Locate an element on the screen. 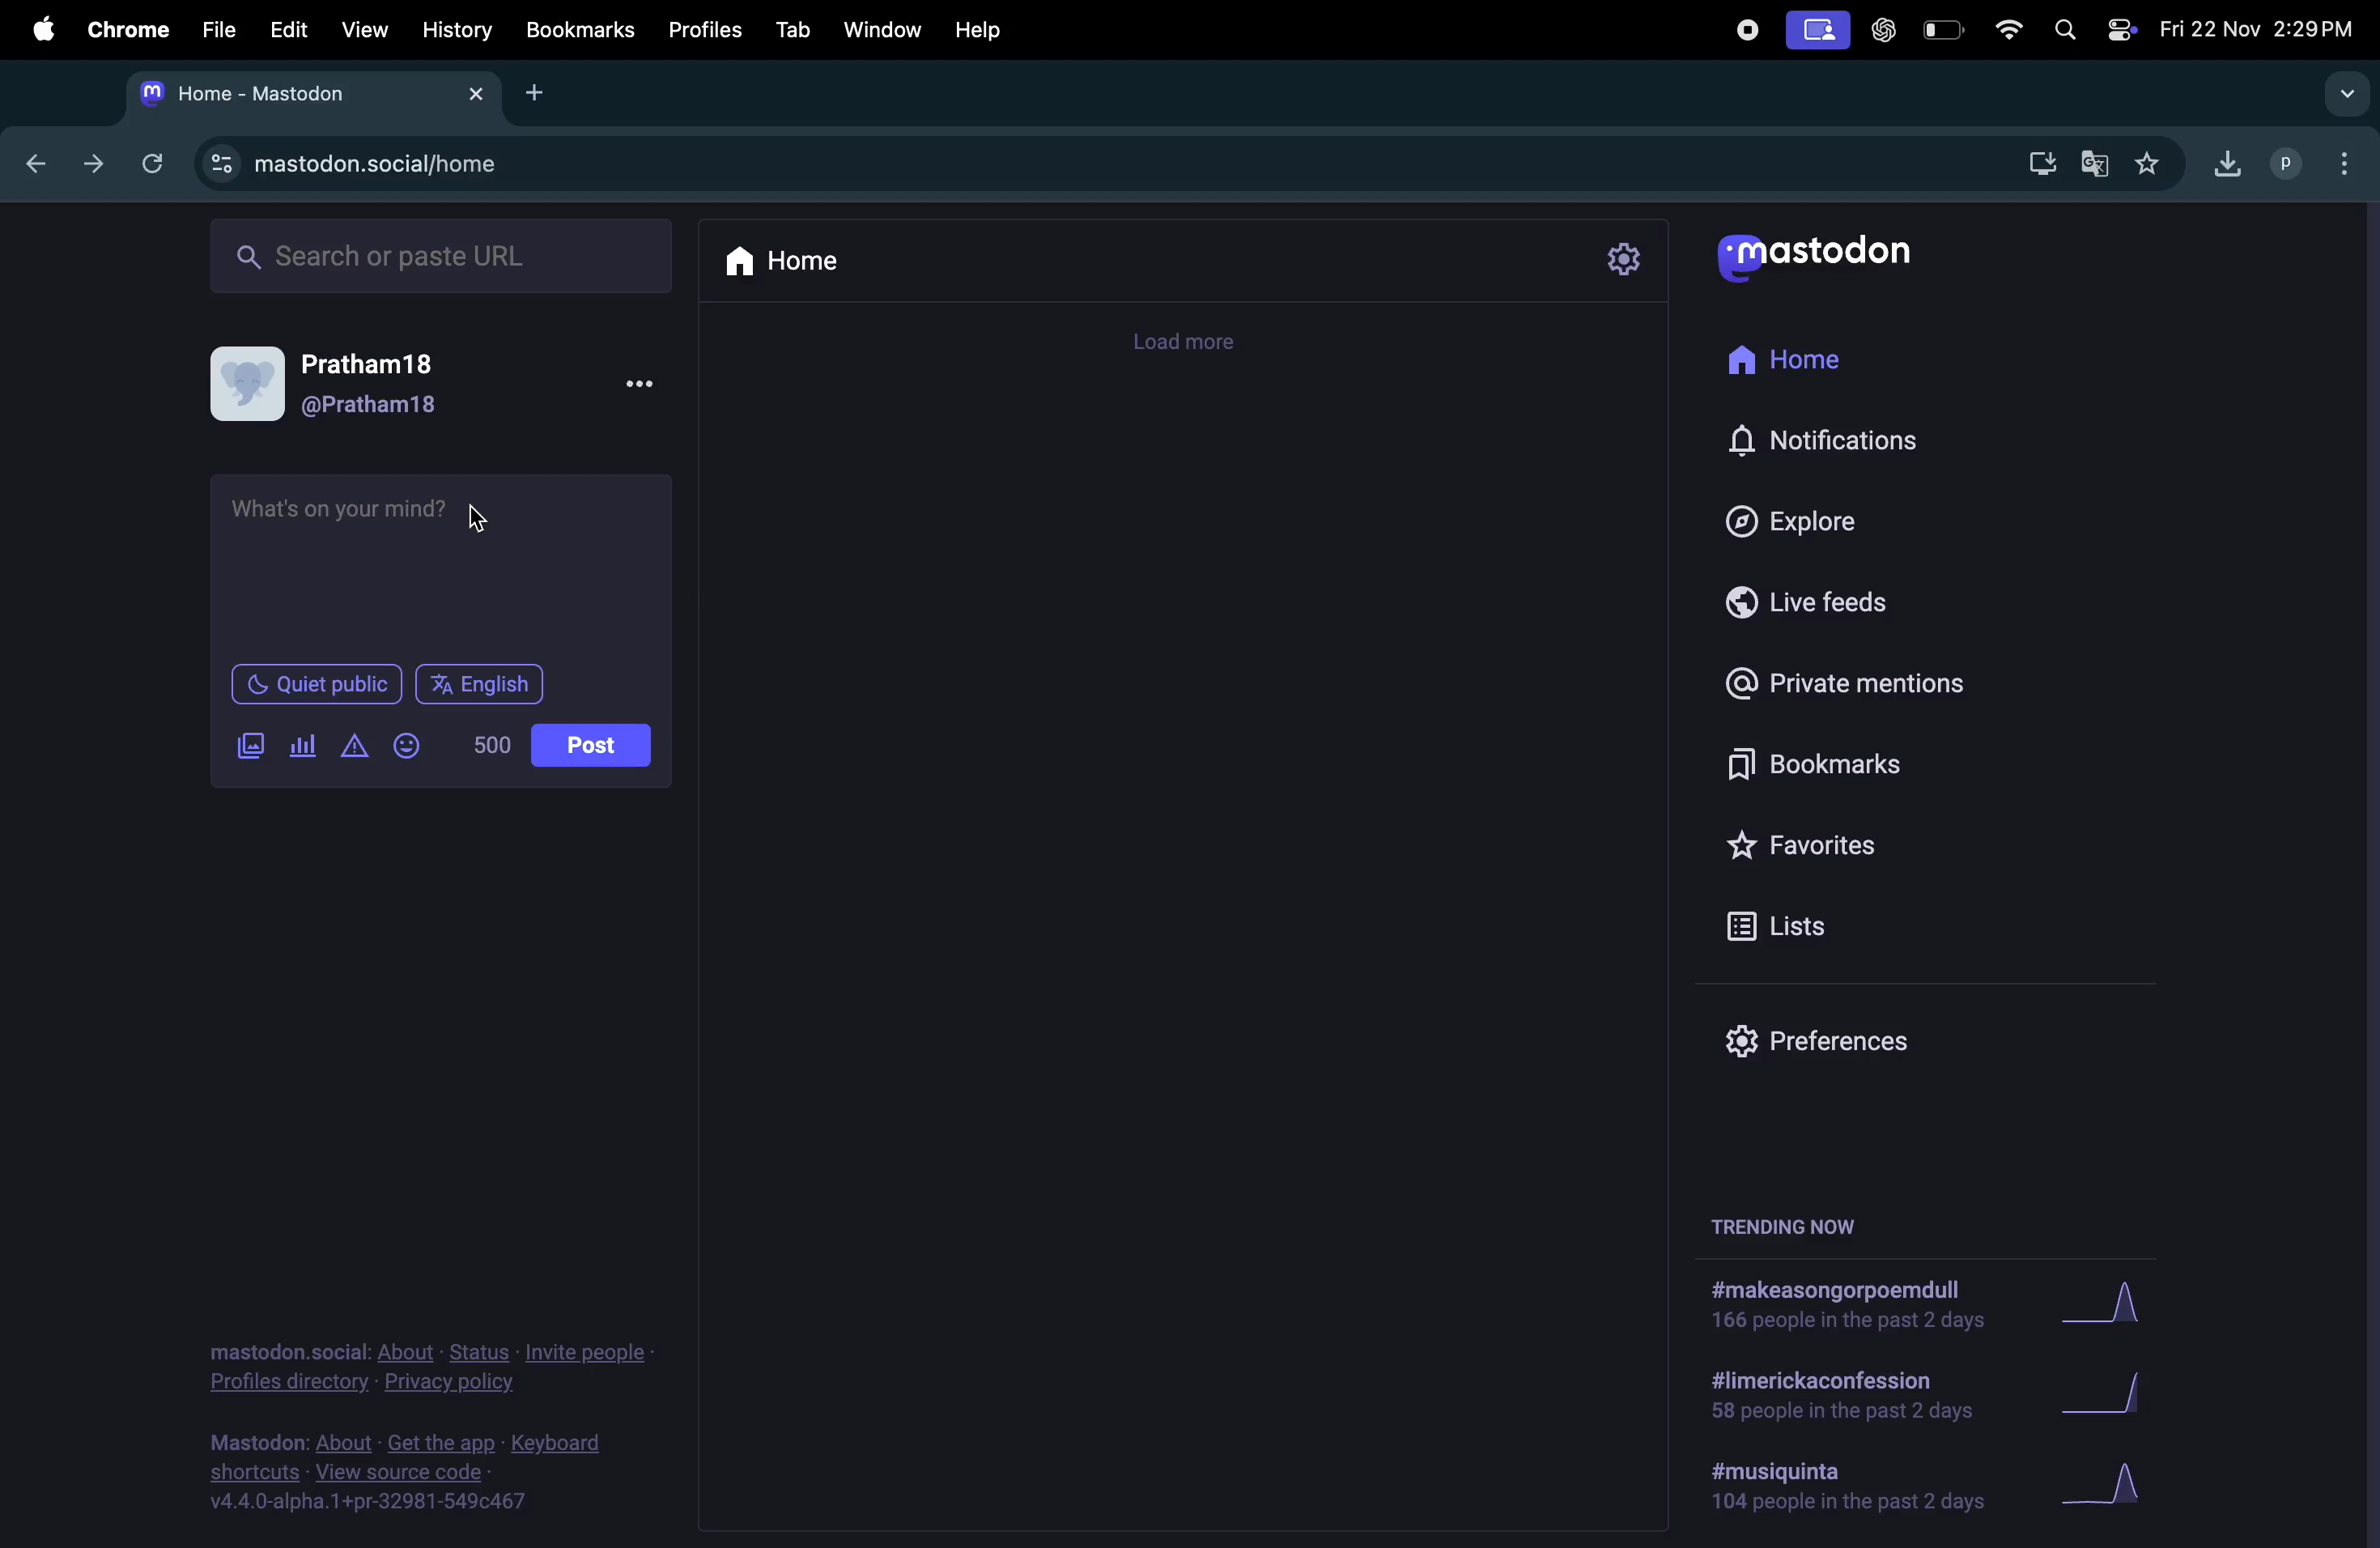  english is located at coordinates (484, 683).